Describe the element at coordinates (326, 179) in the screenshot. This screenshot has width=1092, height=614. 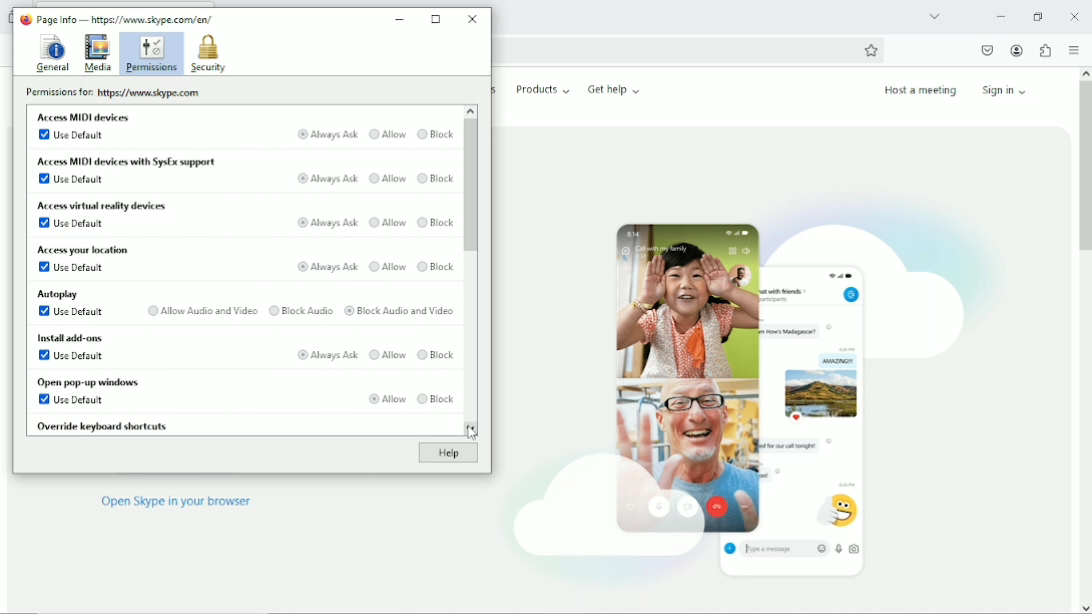
I see `Always ask` at that location.